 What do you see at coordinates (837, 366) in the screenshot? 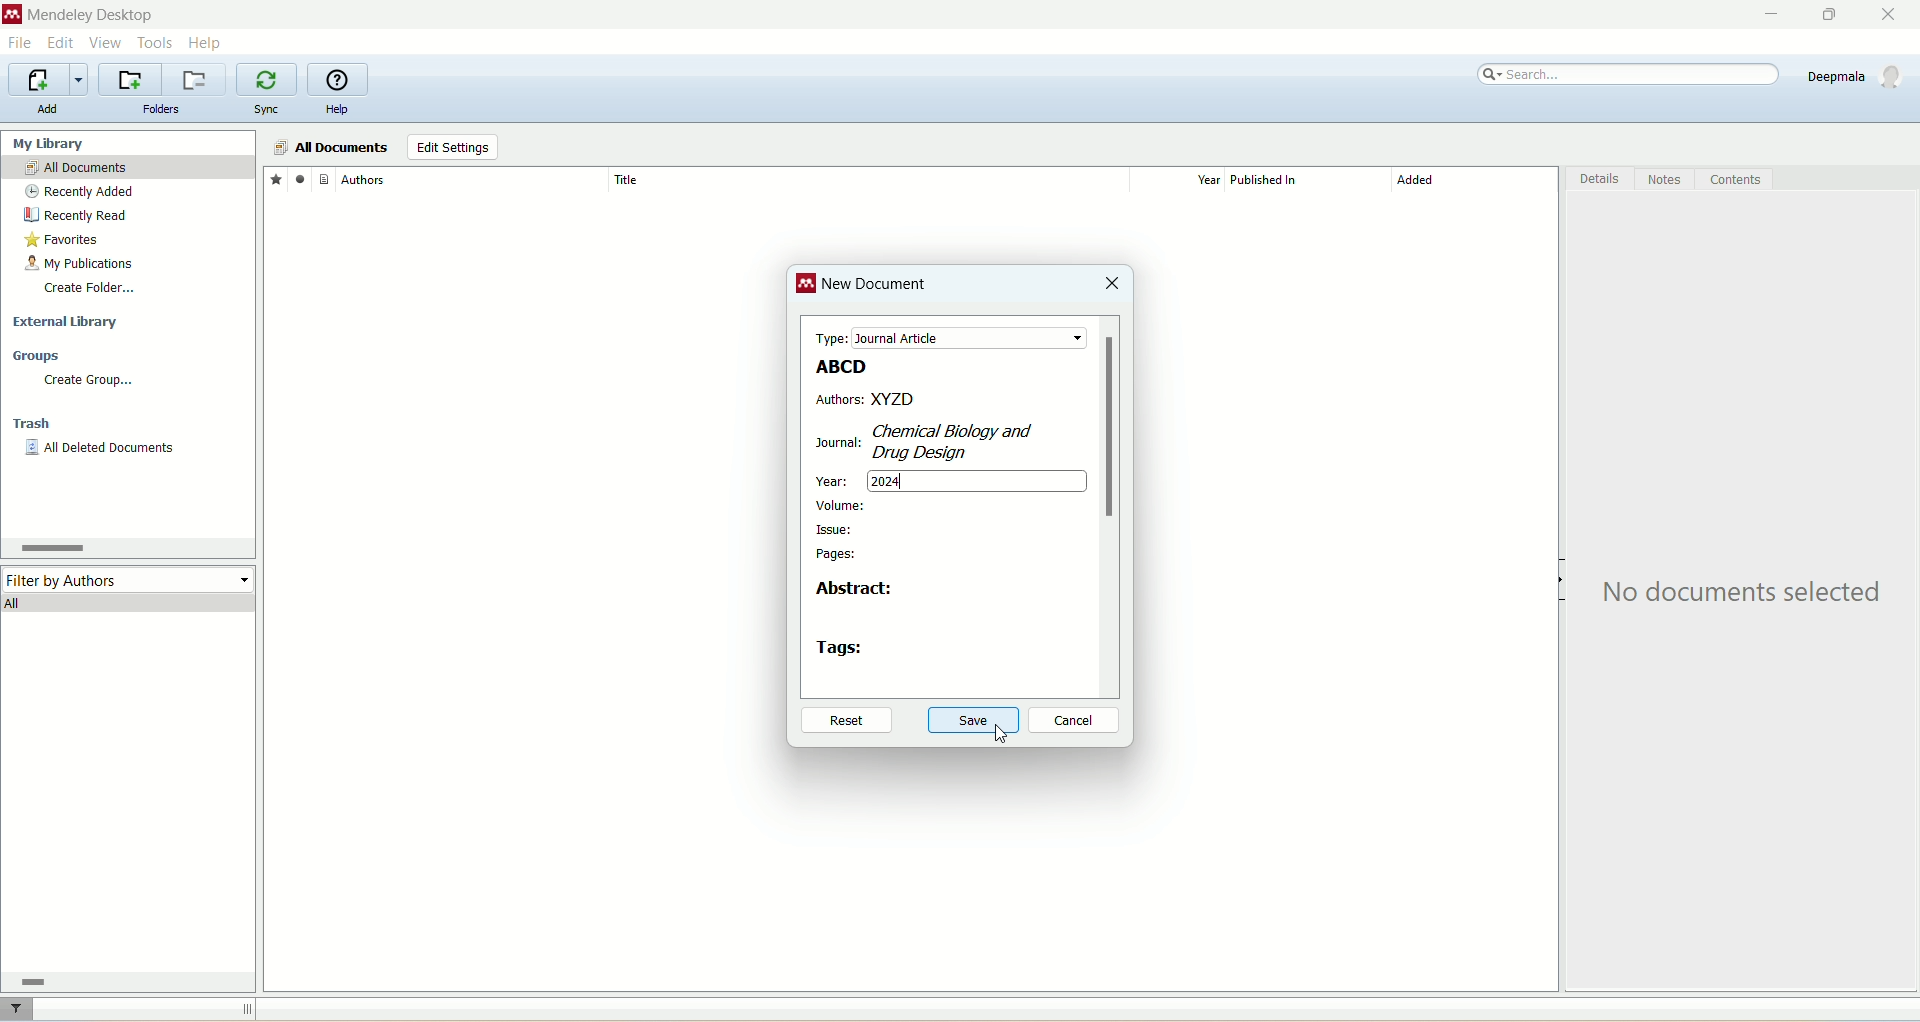
I see `ABCD` at bounding box center [837, 366].